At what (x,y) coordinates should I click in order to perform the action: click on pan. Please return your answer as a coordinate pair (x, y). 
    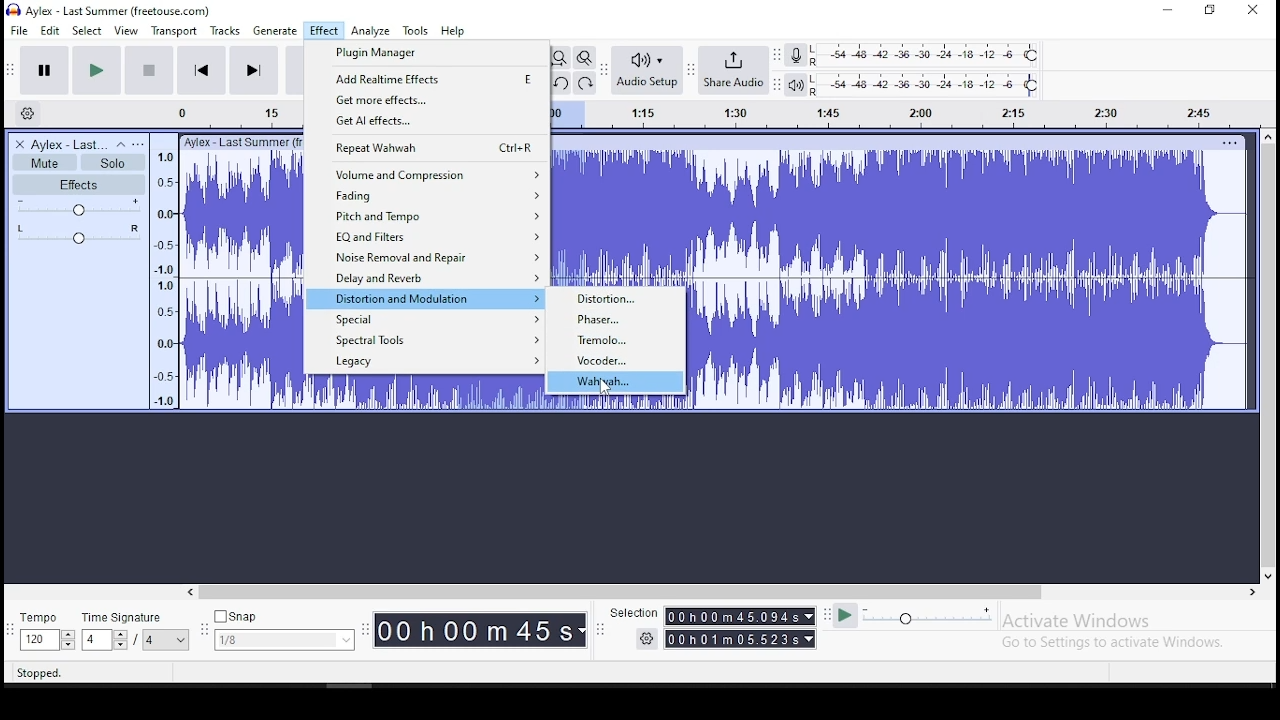
    Looking at the image, I should click on (77, 234).